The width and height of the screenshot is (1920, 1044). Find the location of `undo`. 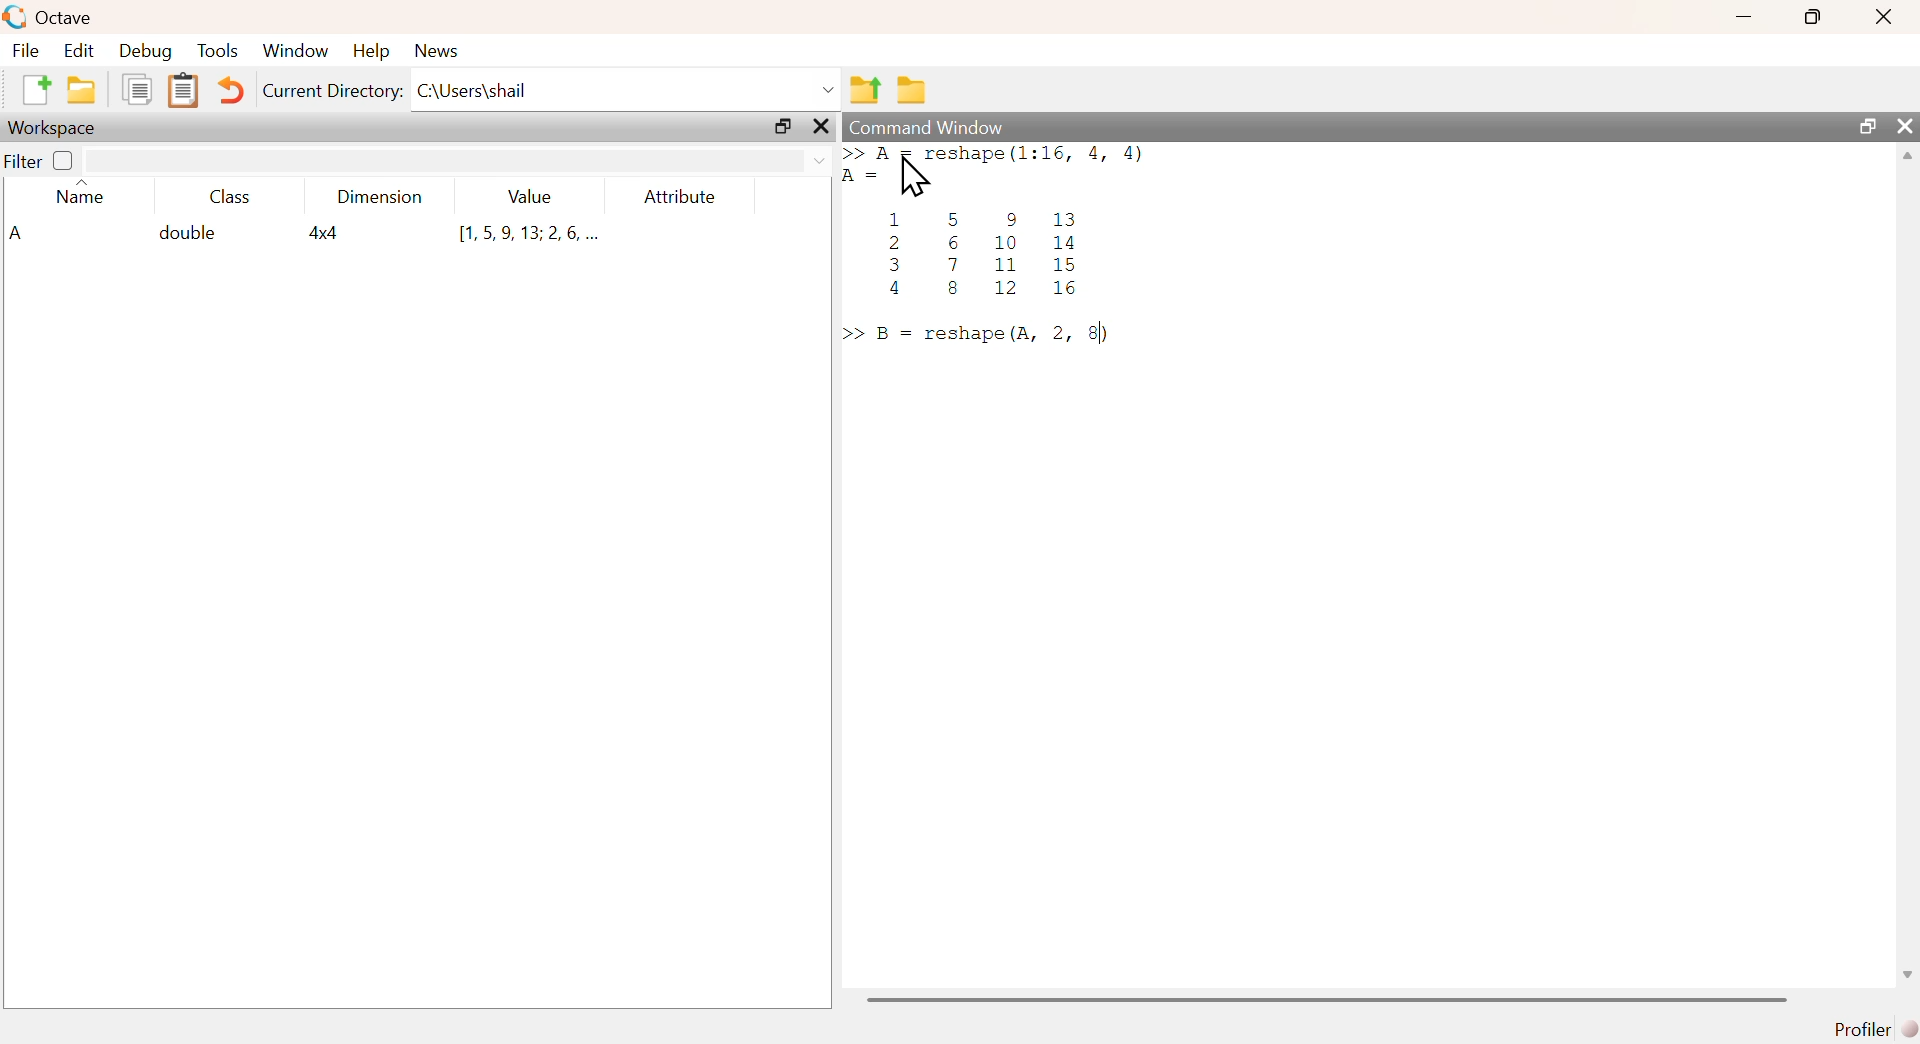

undo is located at coordinates (232, 94).